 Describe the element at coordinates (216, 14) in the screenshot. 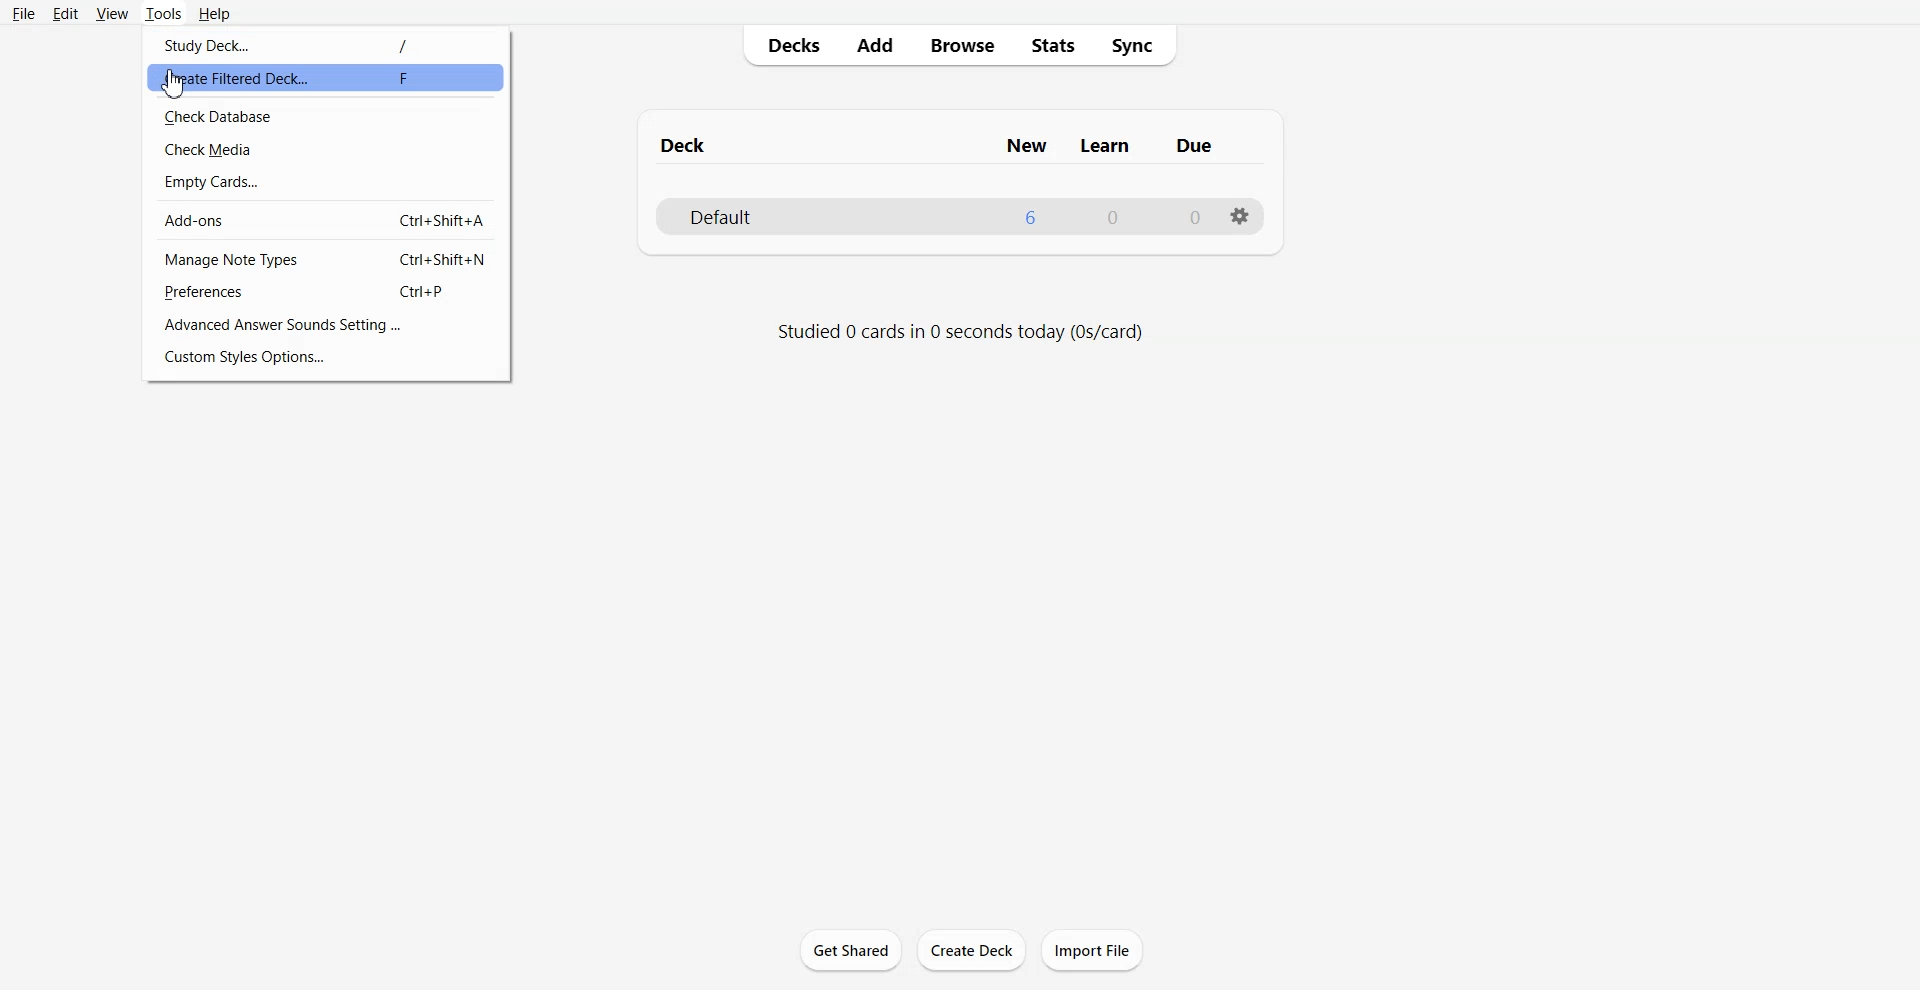

I see `Help` at that location.